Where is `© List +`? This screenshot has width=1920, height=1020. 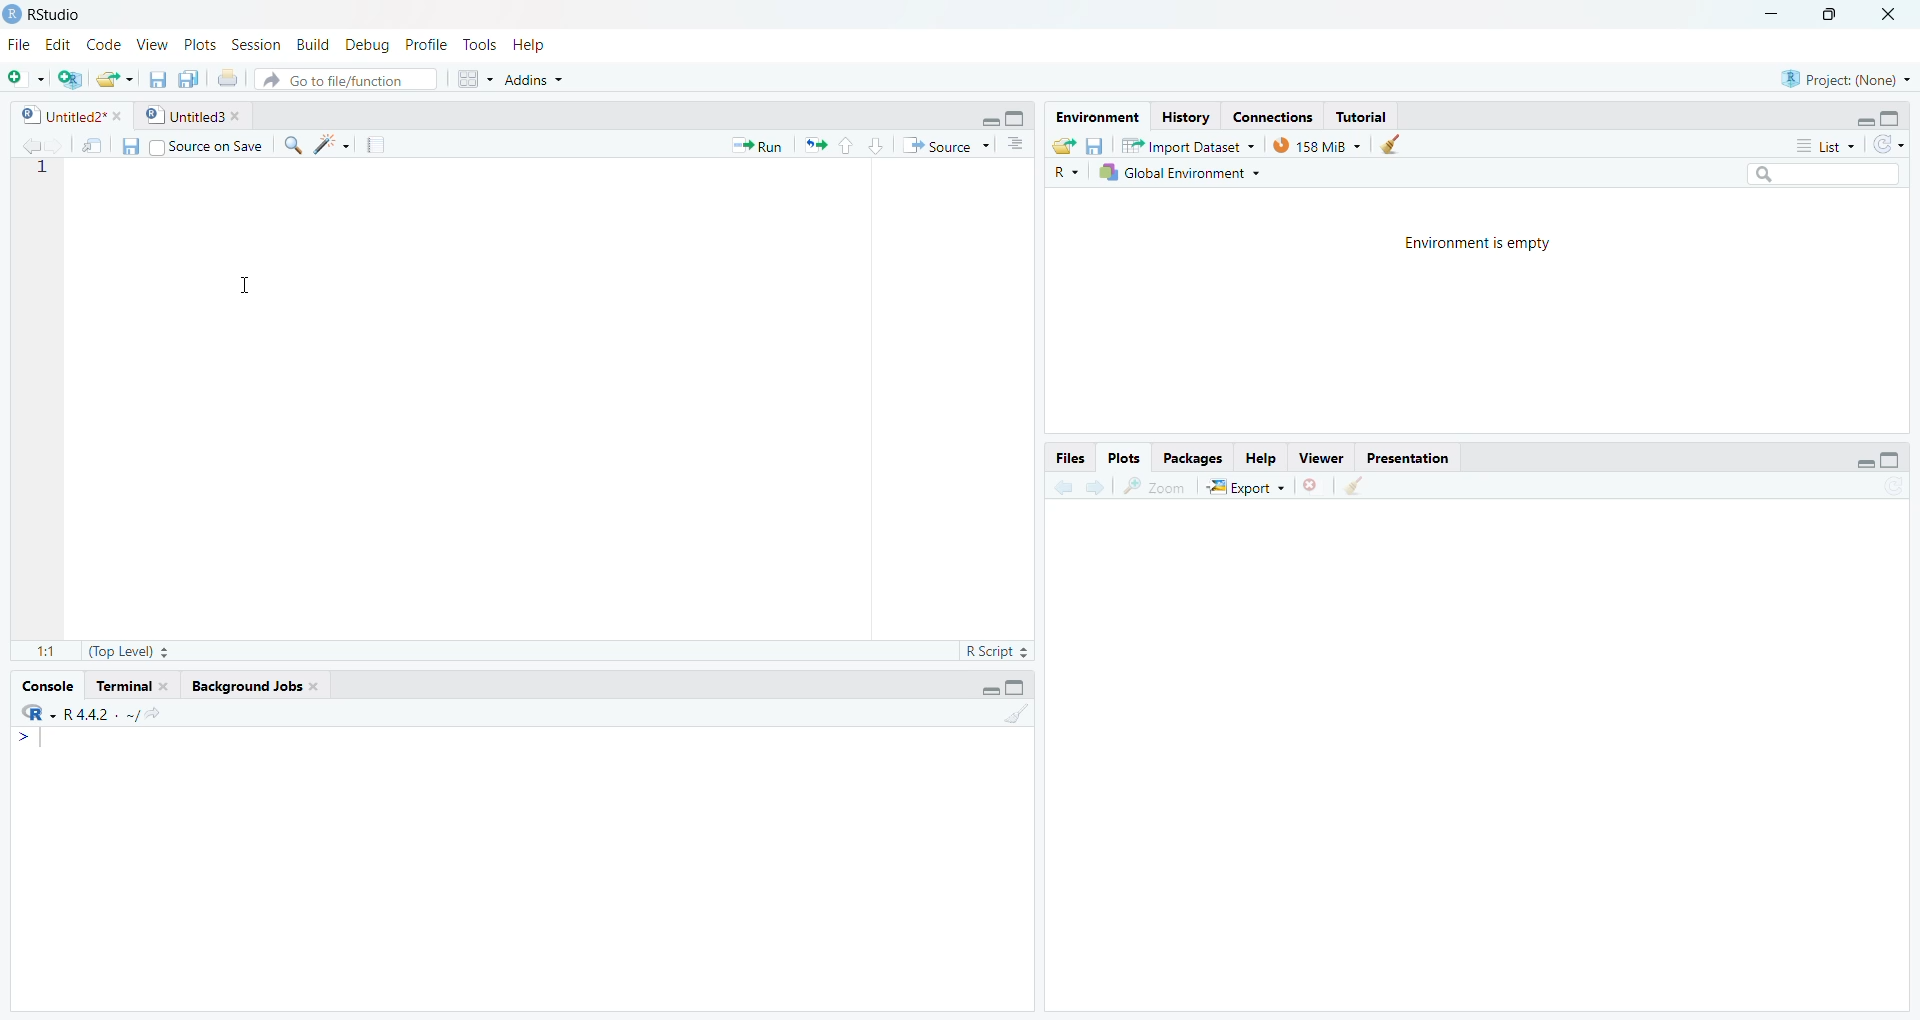
© List + is located at coordinates (1825, 144).